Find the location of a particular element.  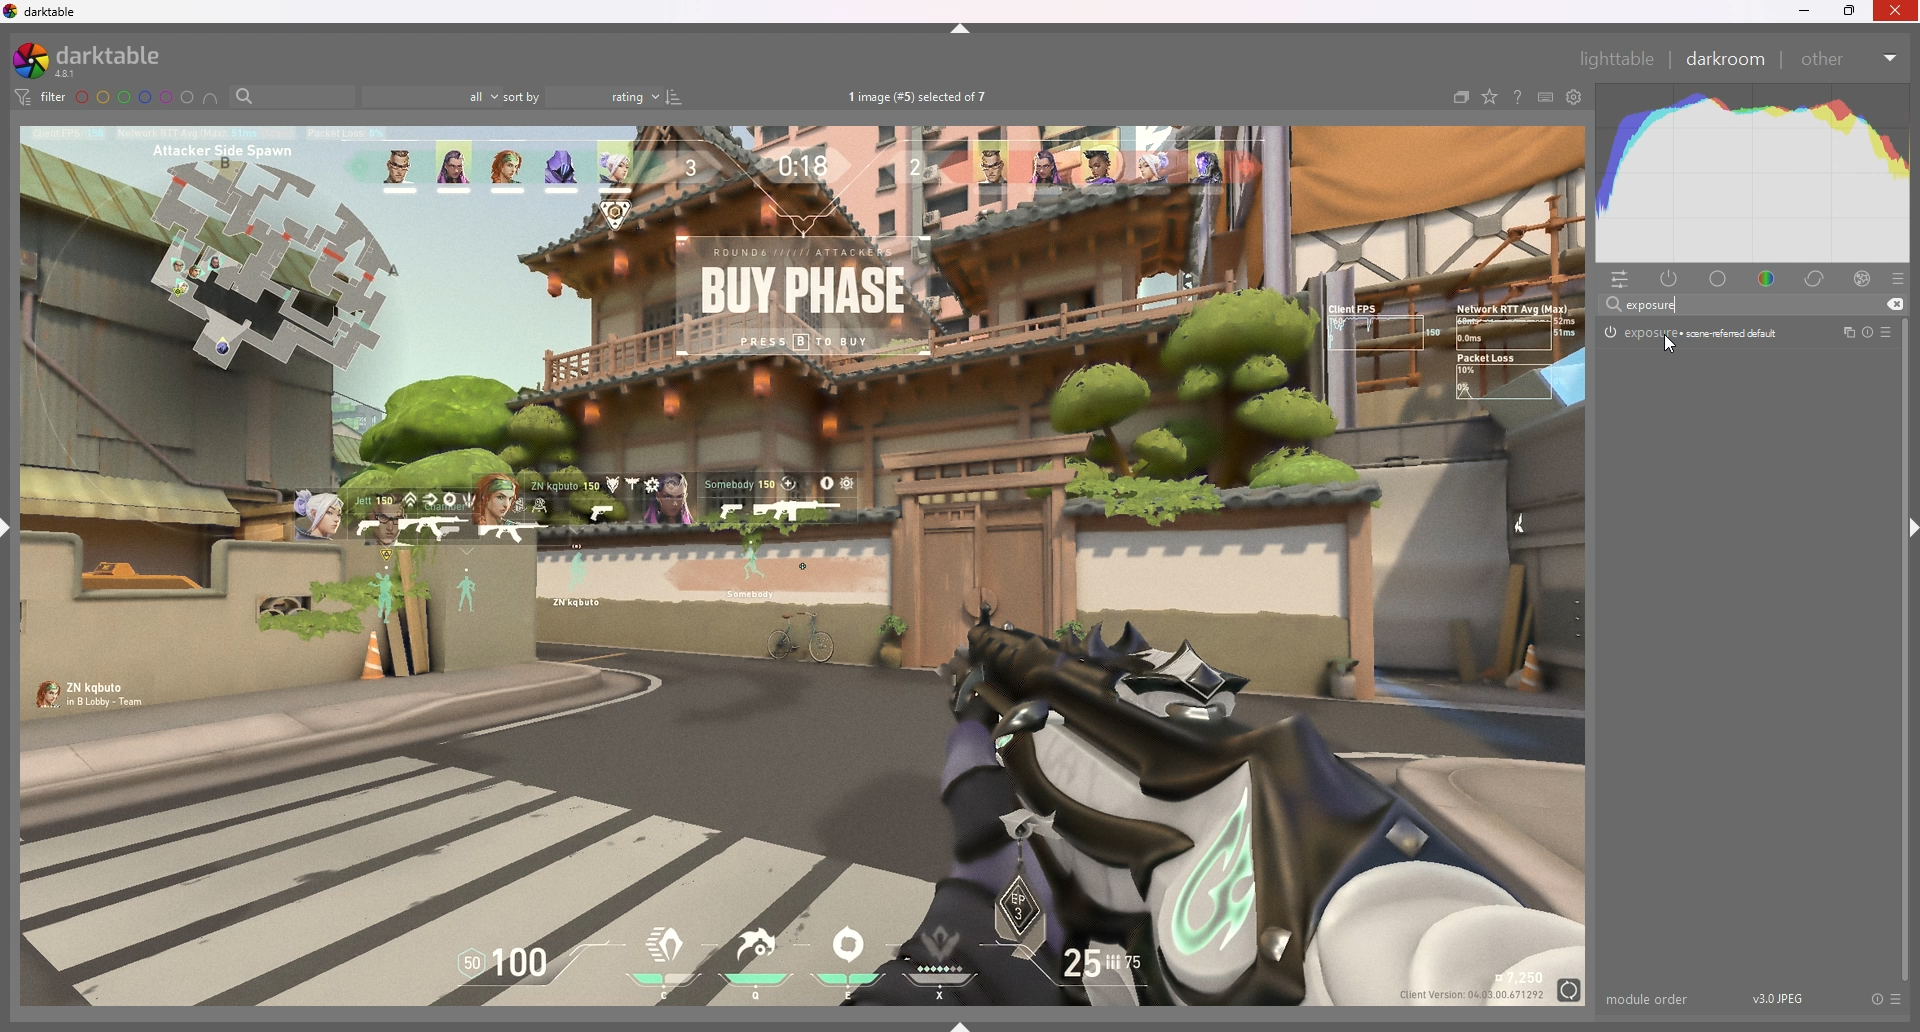

active module is located at coordinates (1672, 280).